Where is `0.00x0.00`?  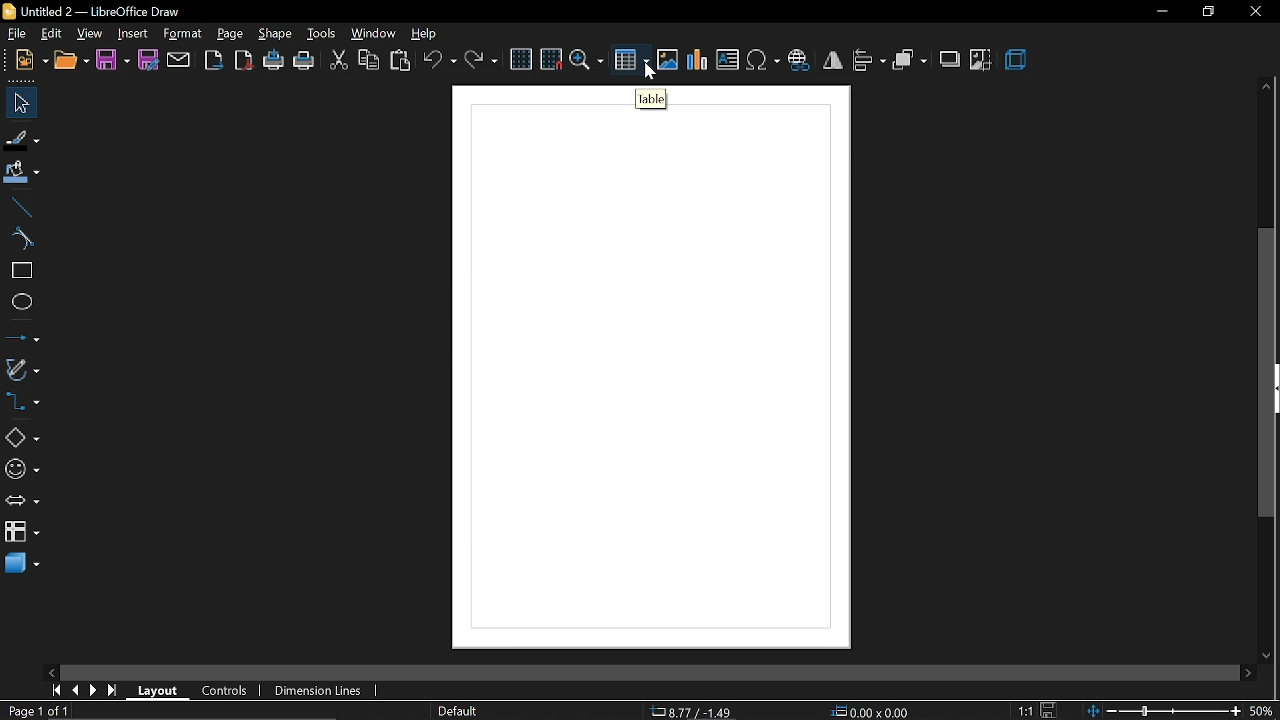
0.00x0.00 is located at coordinates (872, 712).